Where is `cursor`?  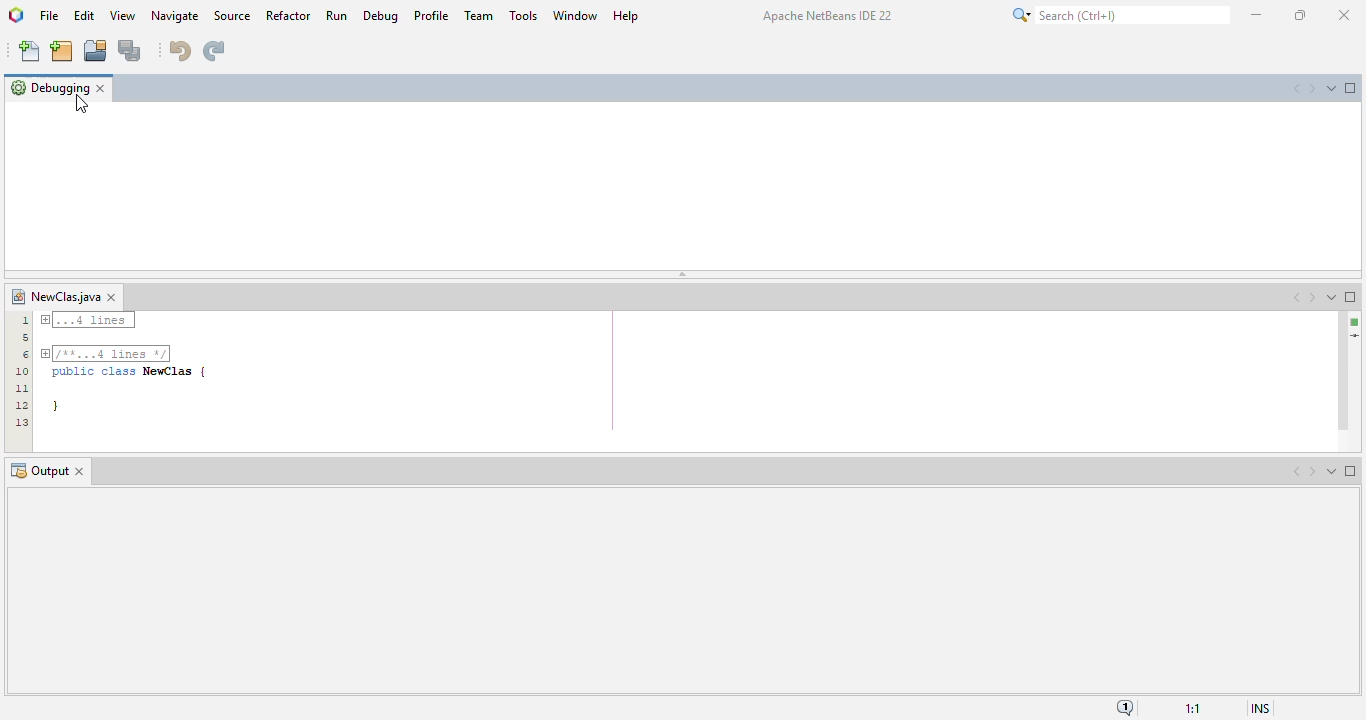
cursor is located at coordinates (81, 105).